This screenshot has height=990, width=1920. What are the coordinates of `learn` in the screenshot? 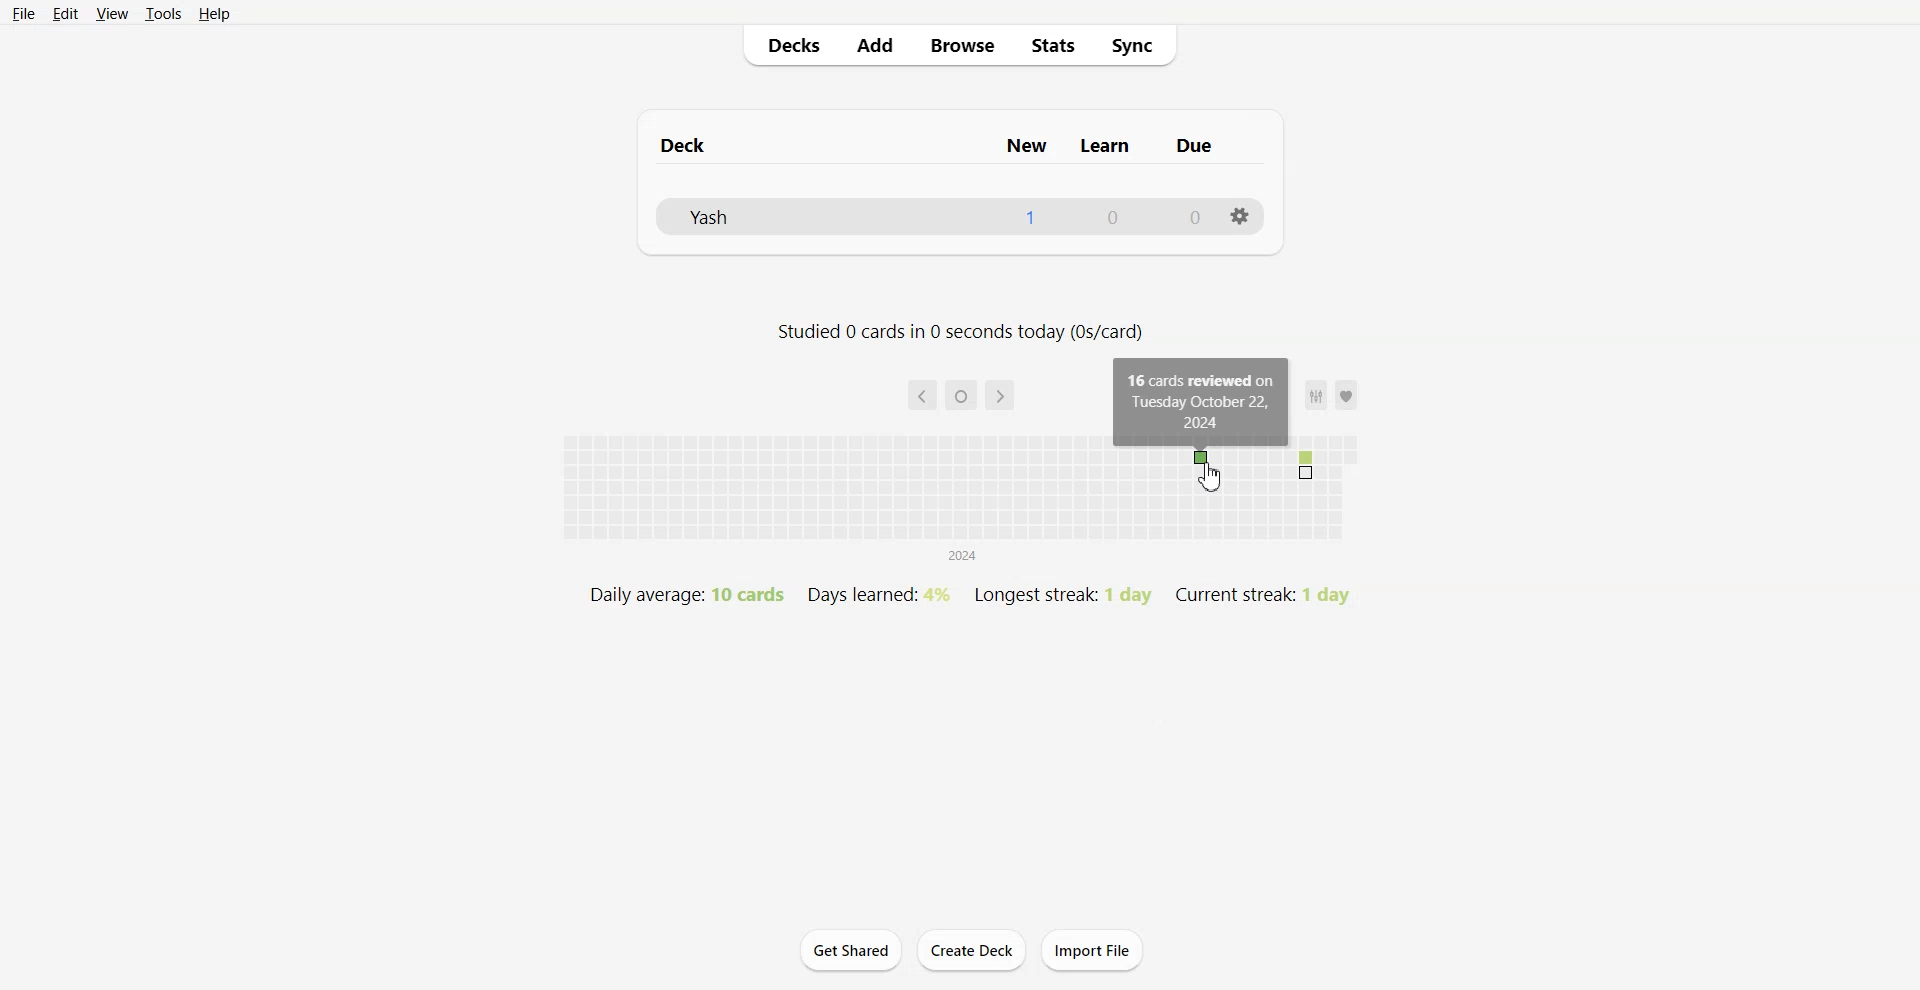 It's located at (1106, 145).